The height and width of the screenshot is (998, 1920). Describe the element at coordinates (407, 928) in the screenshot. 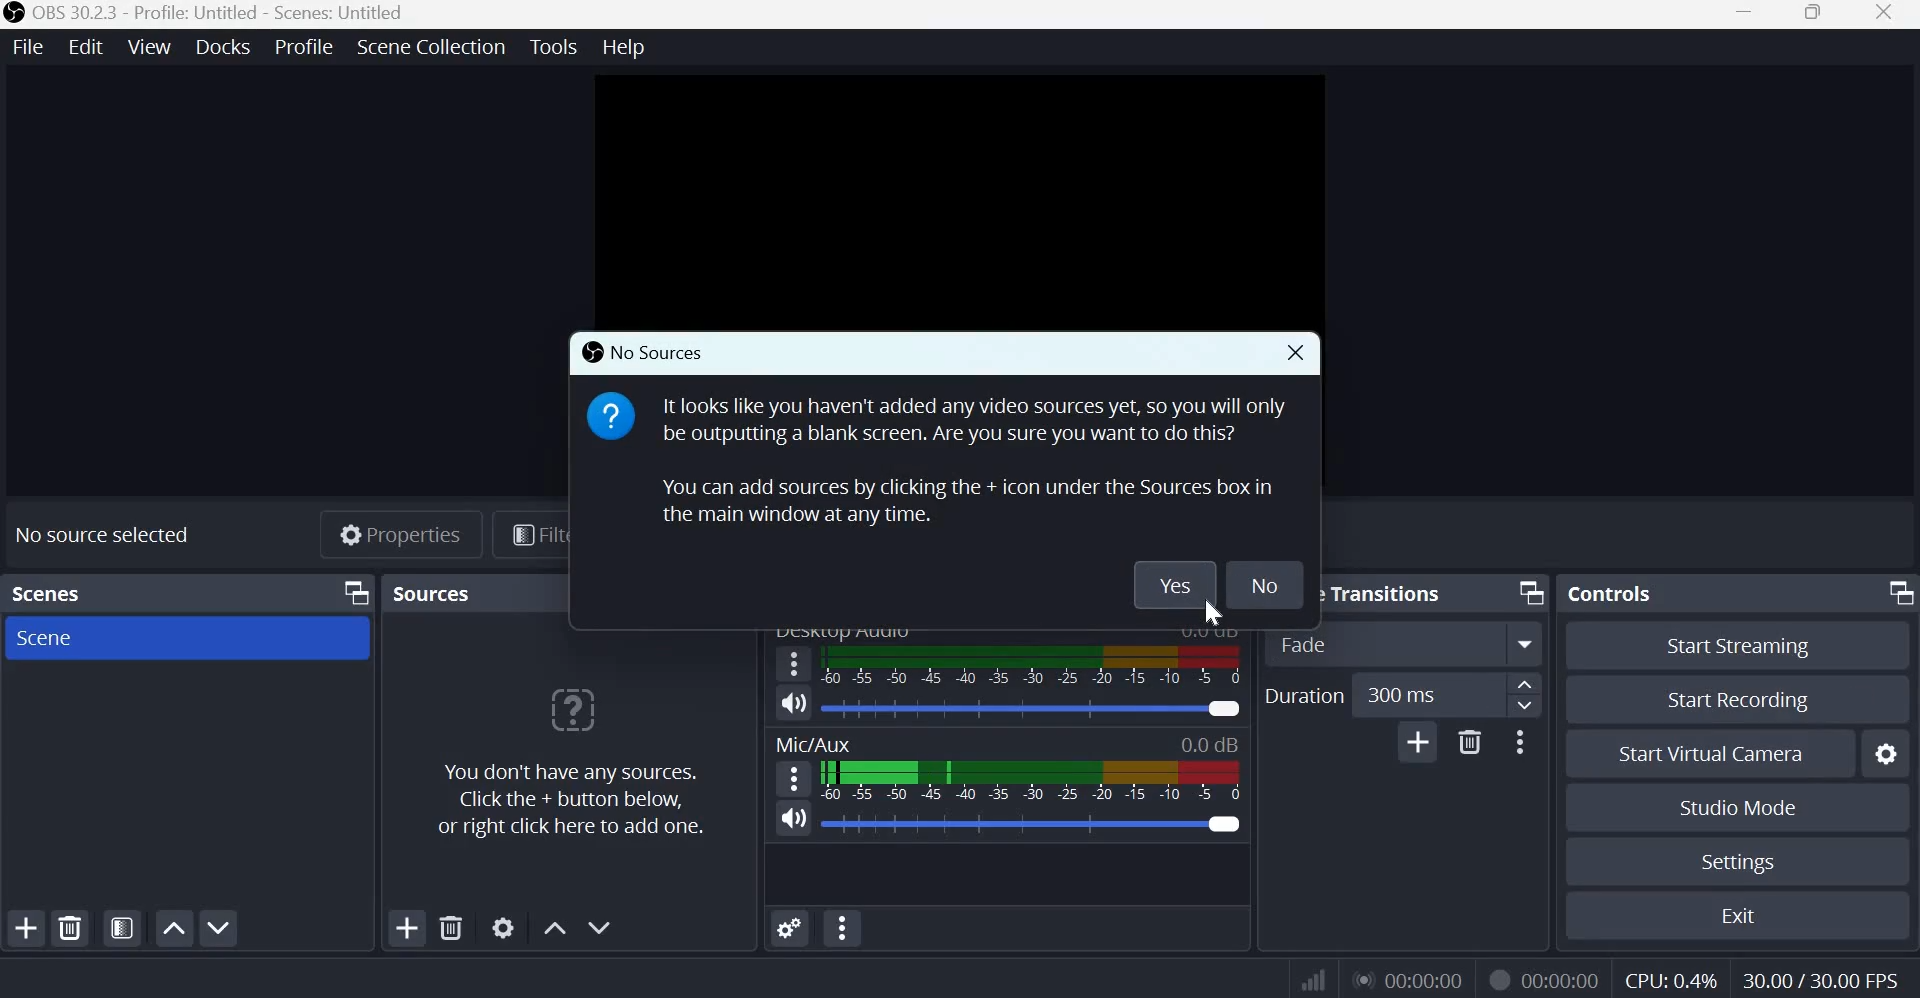

I see `Add source` at that location.